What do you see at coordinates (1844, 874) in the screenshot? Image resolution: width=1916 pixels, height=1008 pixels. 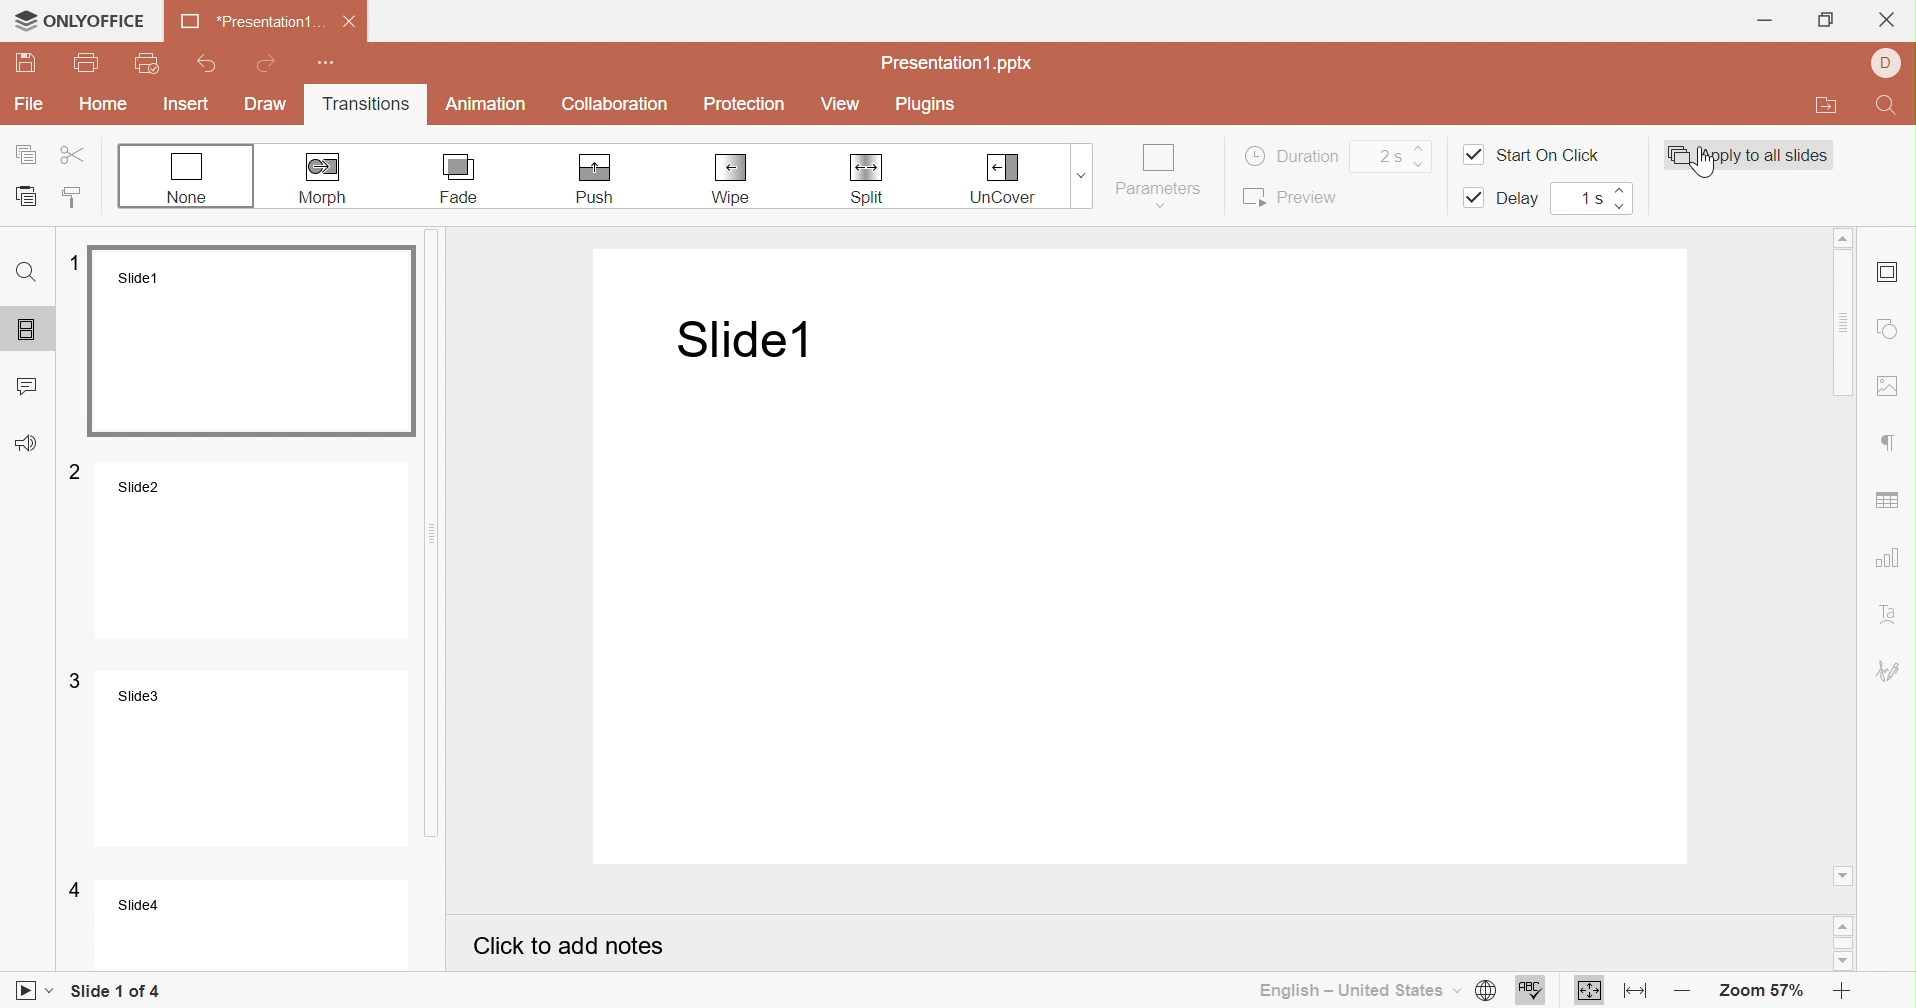 I see `Scroll down` at bounding box center [1844, 874].